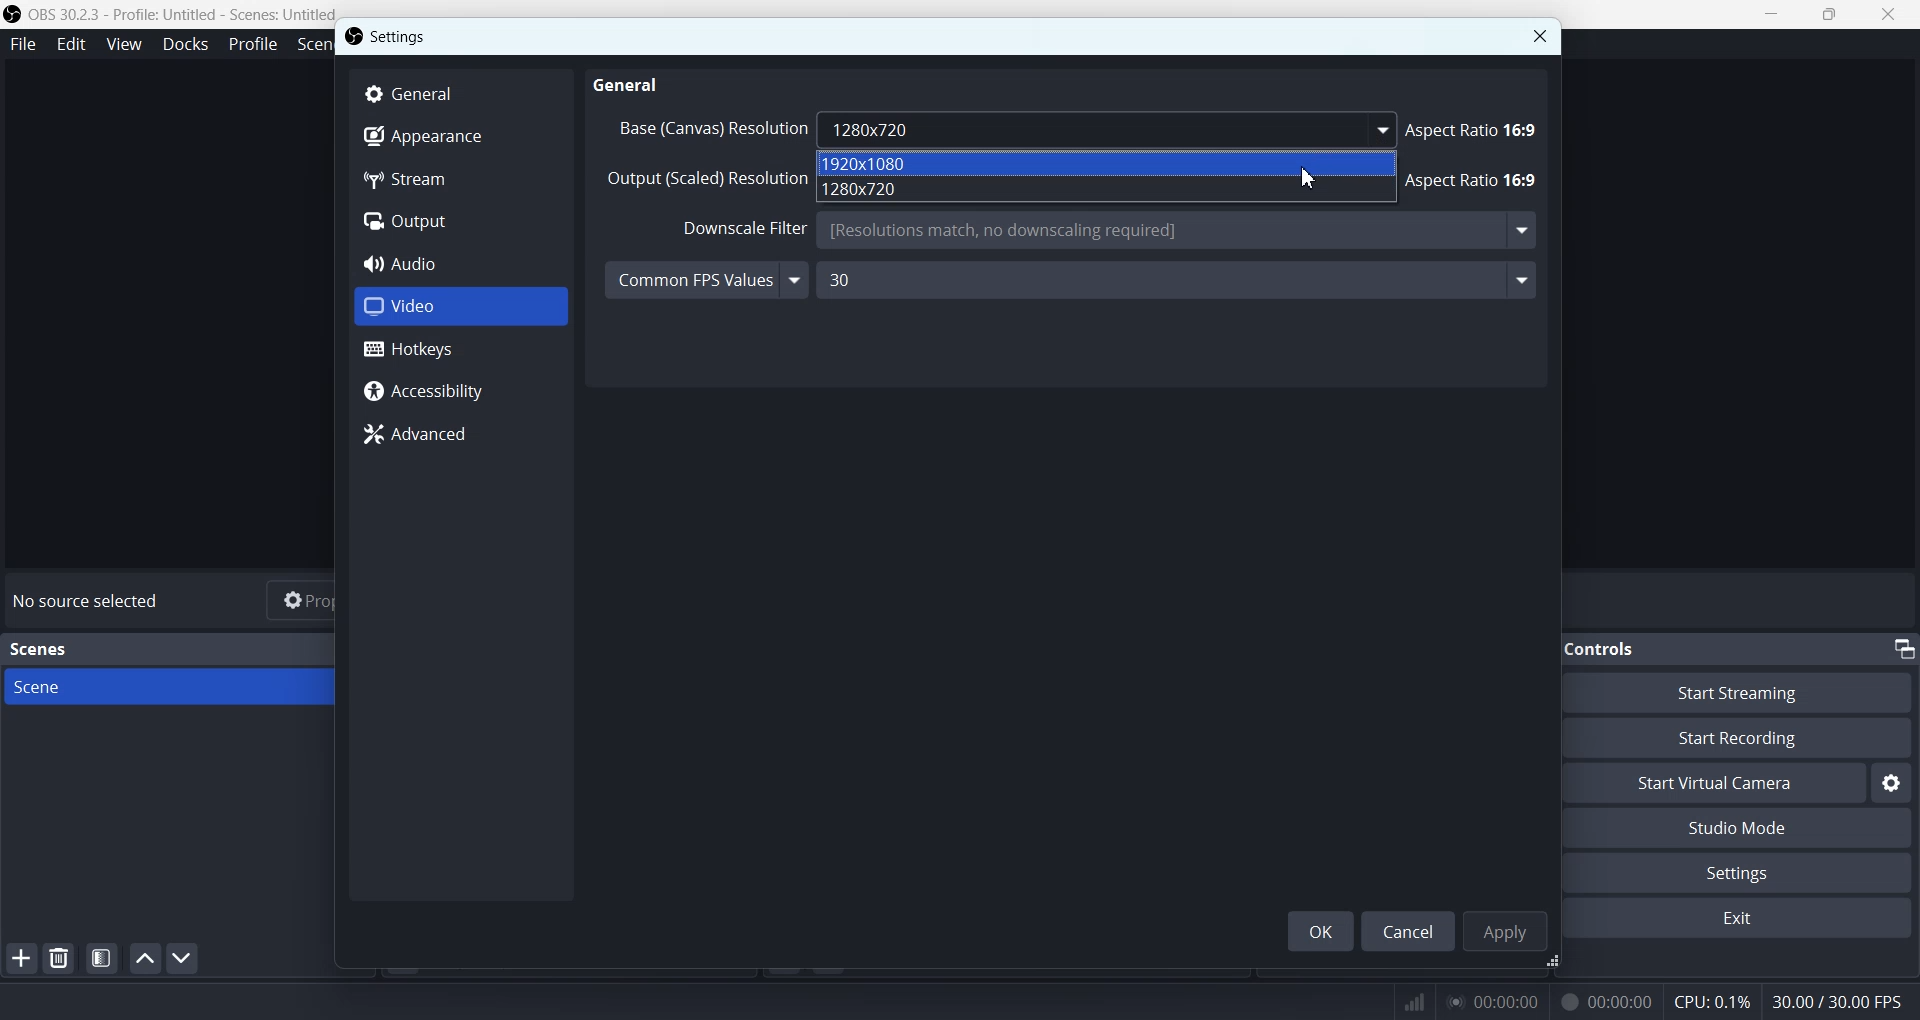  Describe the element at coordinates (1480, 181) in the screenshot. I see `Aspect ratio 18:9` at that location.